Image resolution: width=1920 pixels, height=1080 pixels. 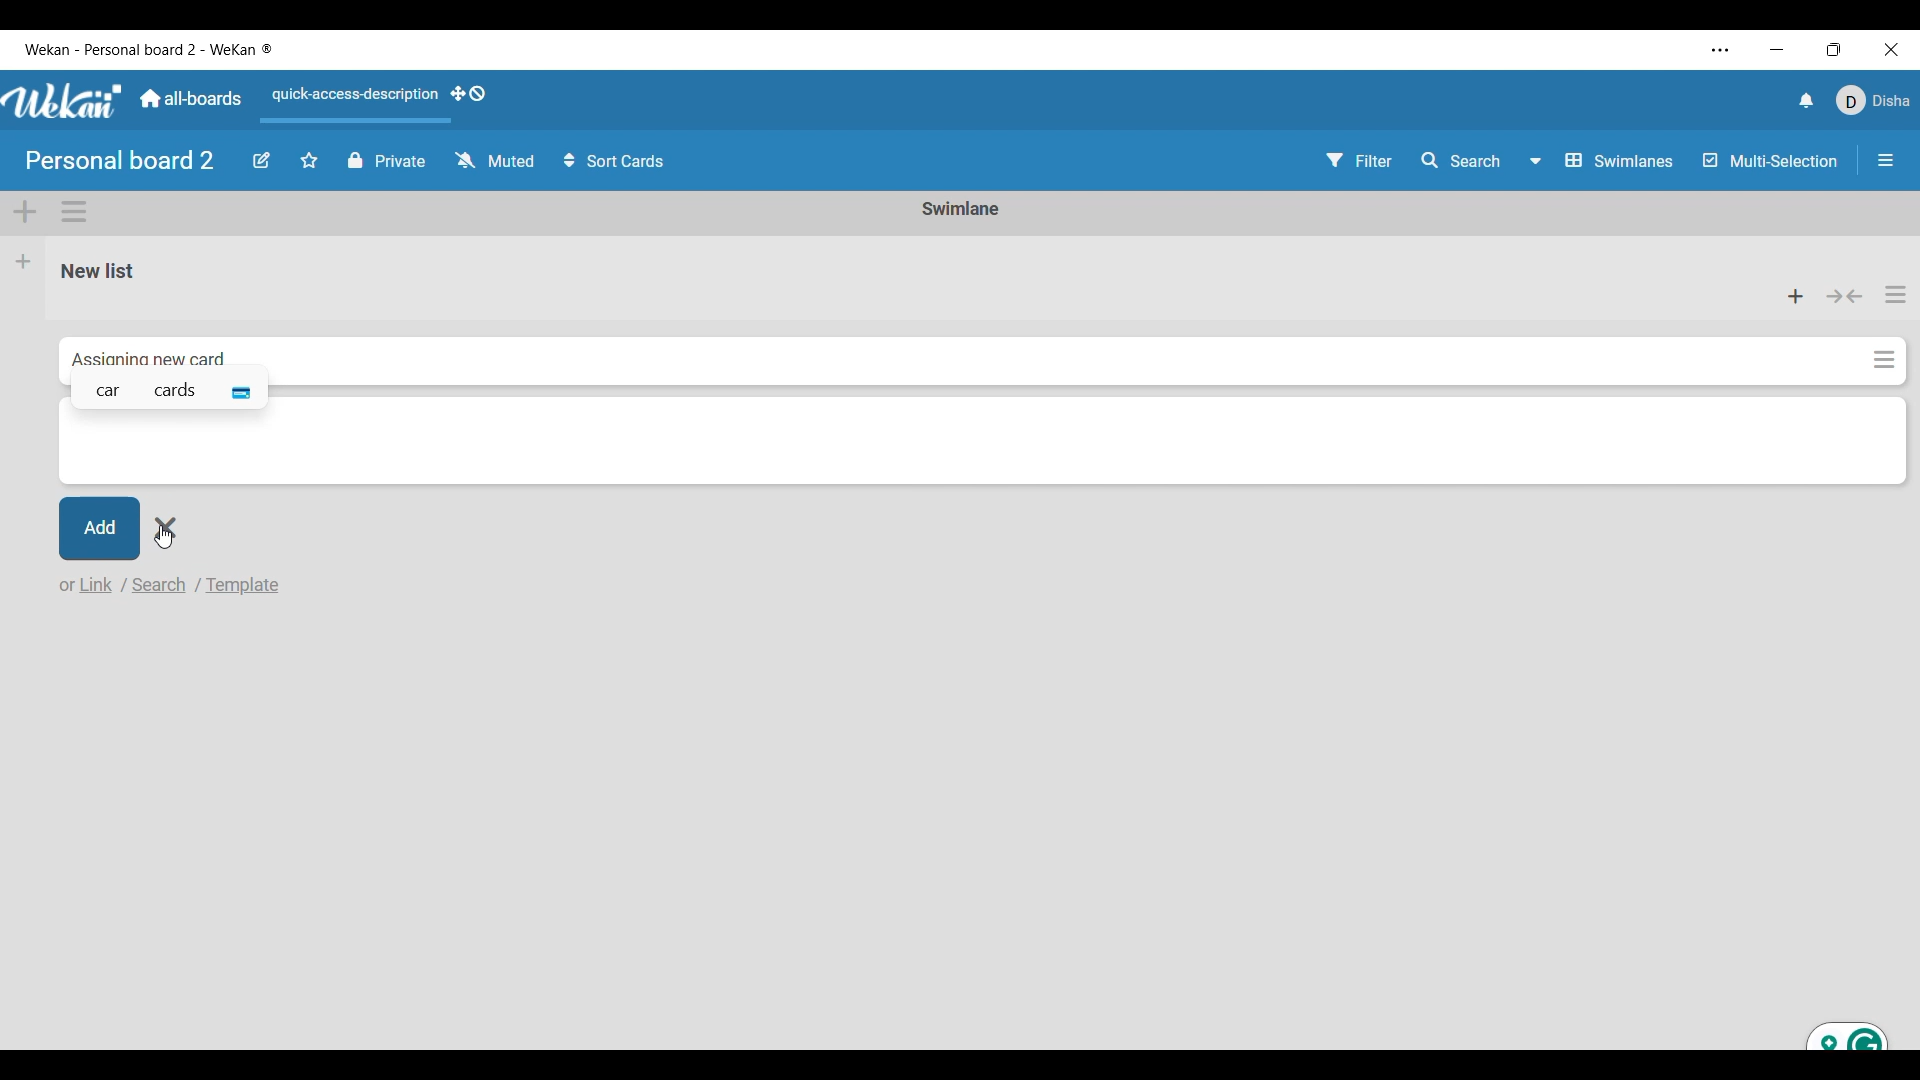 What do you see at coordinates (1463, 160) in the screenshot?
I see `Search` at bounding box center [1463, 160].